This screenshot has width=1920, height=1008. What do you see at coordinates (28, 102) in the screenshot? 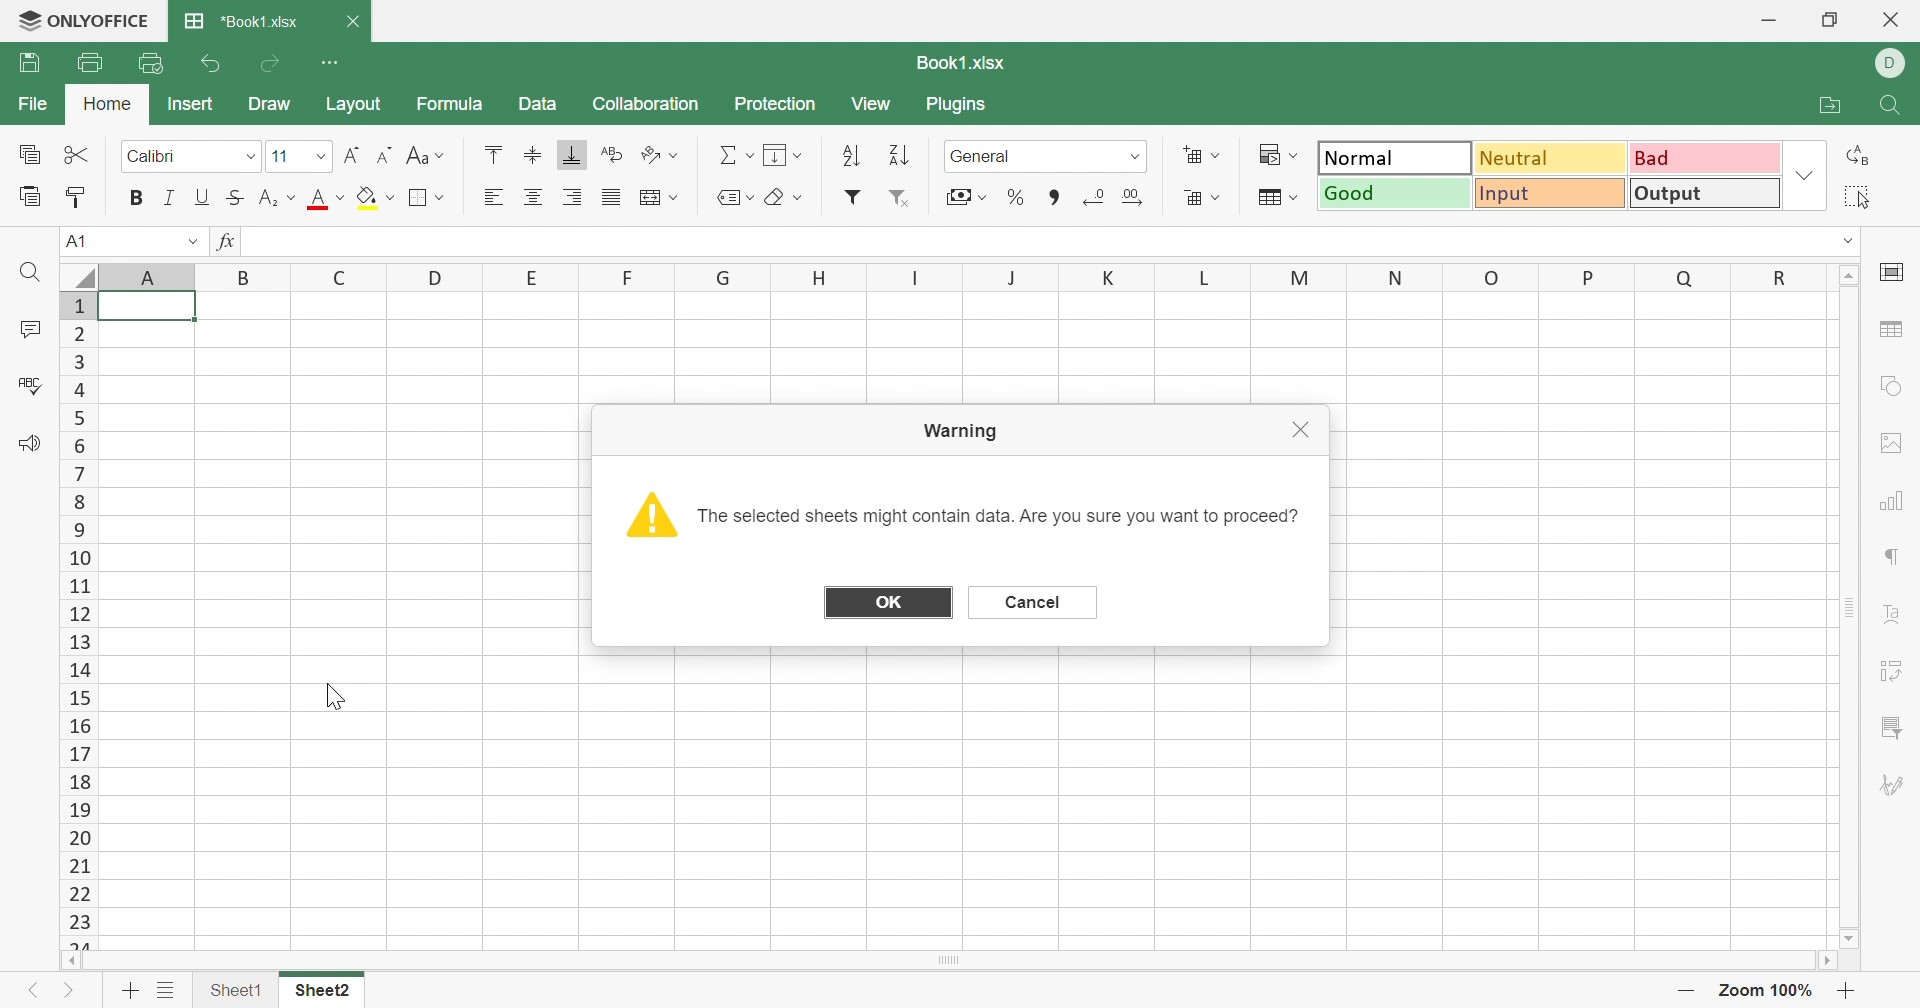
I see `File` at bounding box center [28, 102].